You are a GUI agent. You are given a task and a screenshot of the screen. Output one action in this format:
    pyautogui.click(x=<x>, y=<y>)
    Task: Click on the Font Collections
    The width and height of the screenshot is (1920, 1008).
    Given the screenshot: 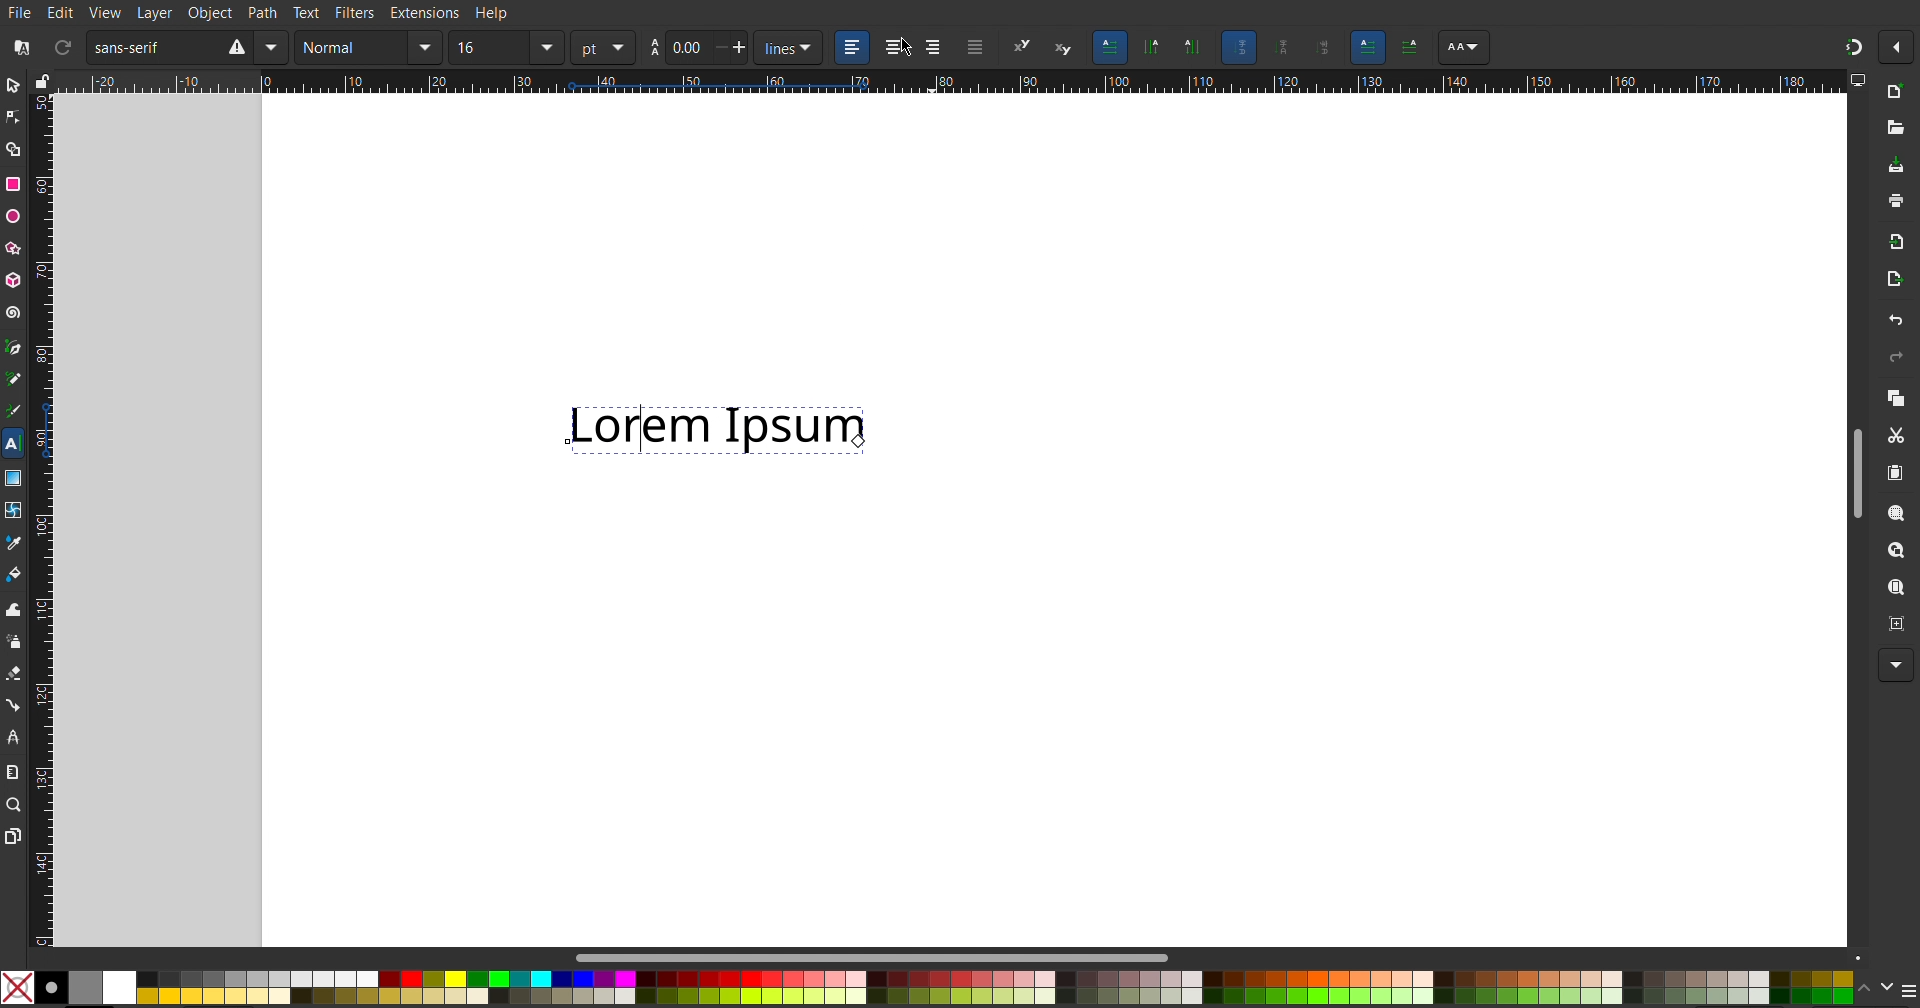 What is the action you would take?
    pyautogui.click(x=20, y=48)
    